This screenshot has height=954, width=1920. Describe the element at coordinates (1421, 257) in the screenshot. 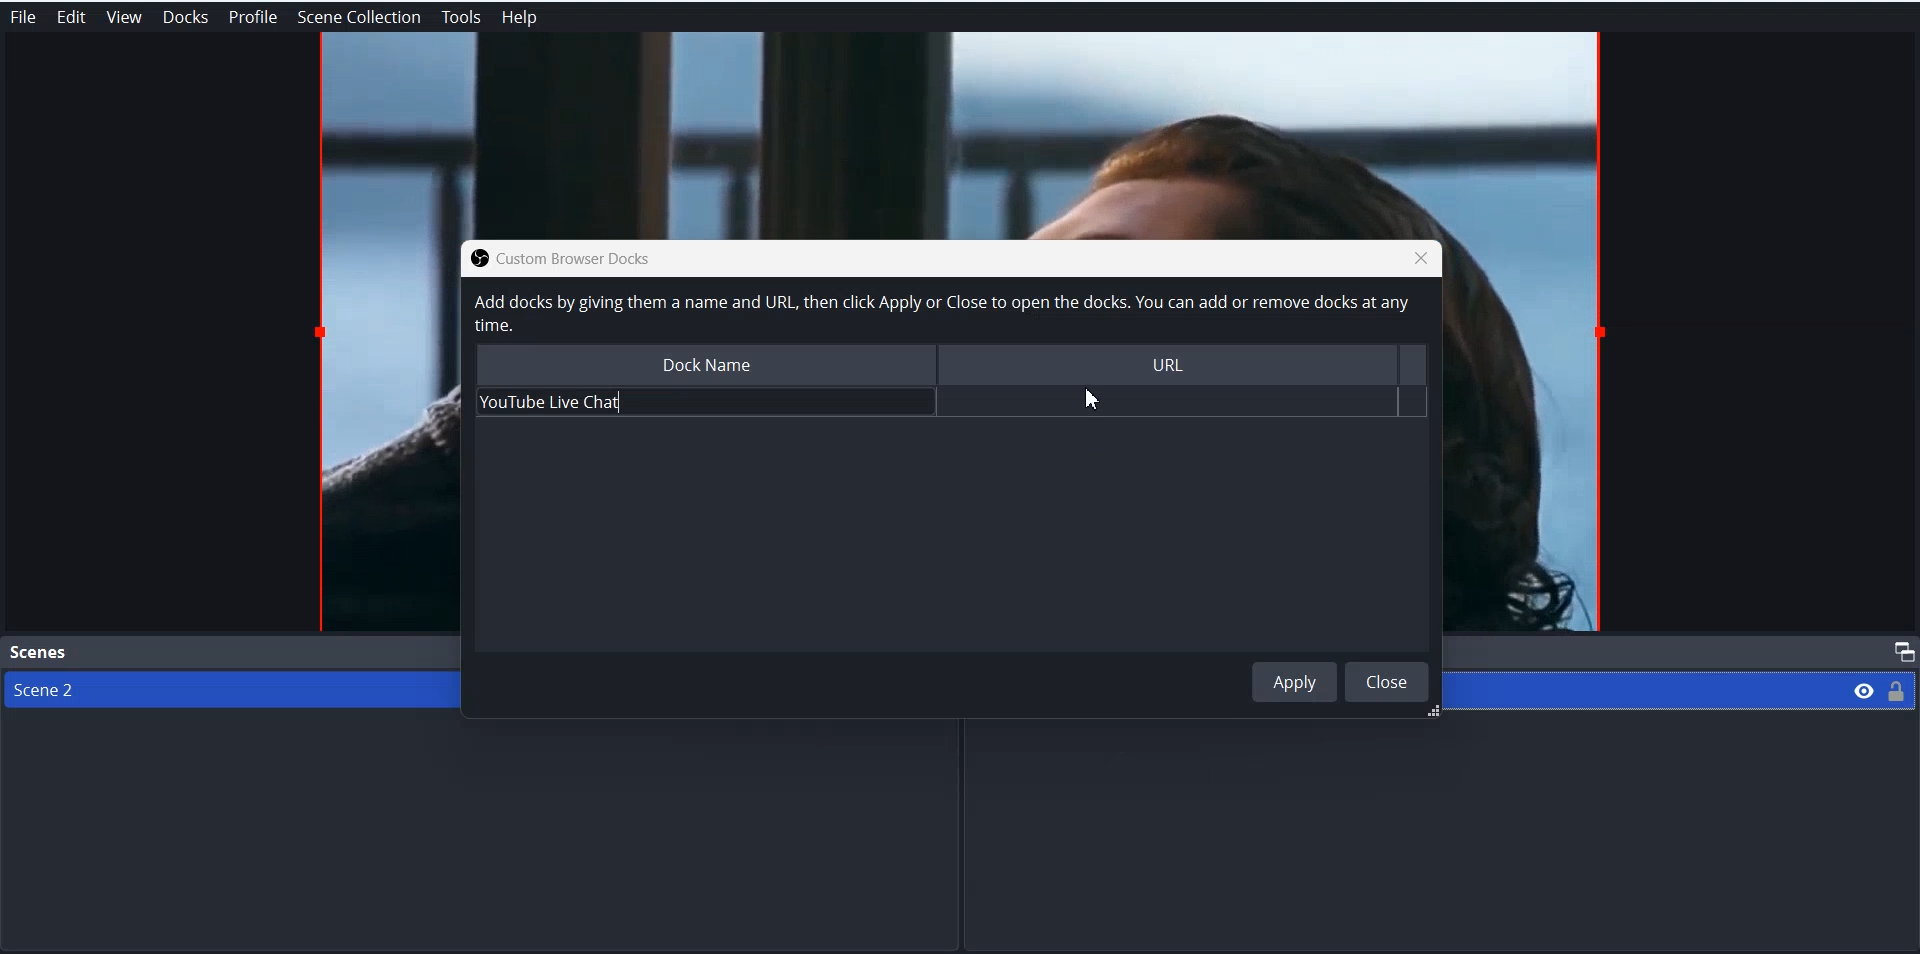

I see `Close` at that location.